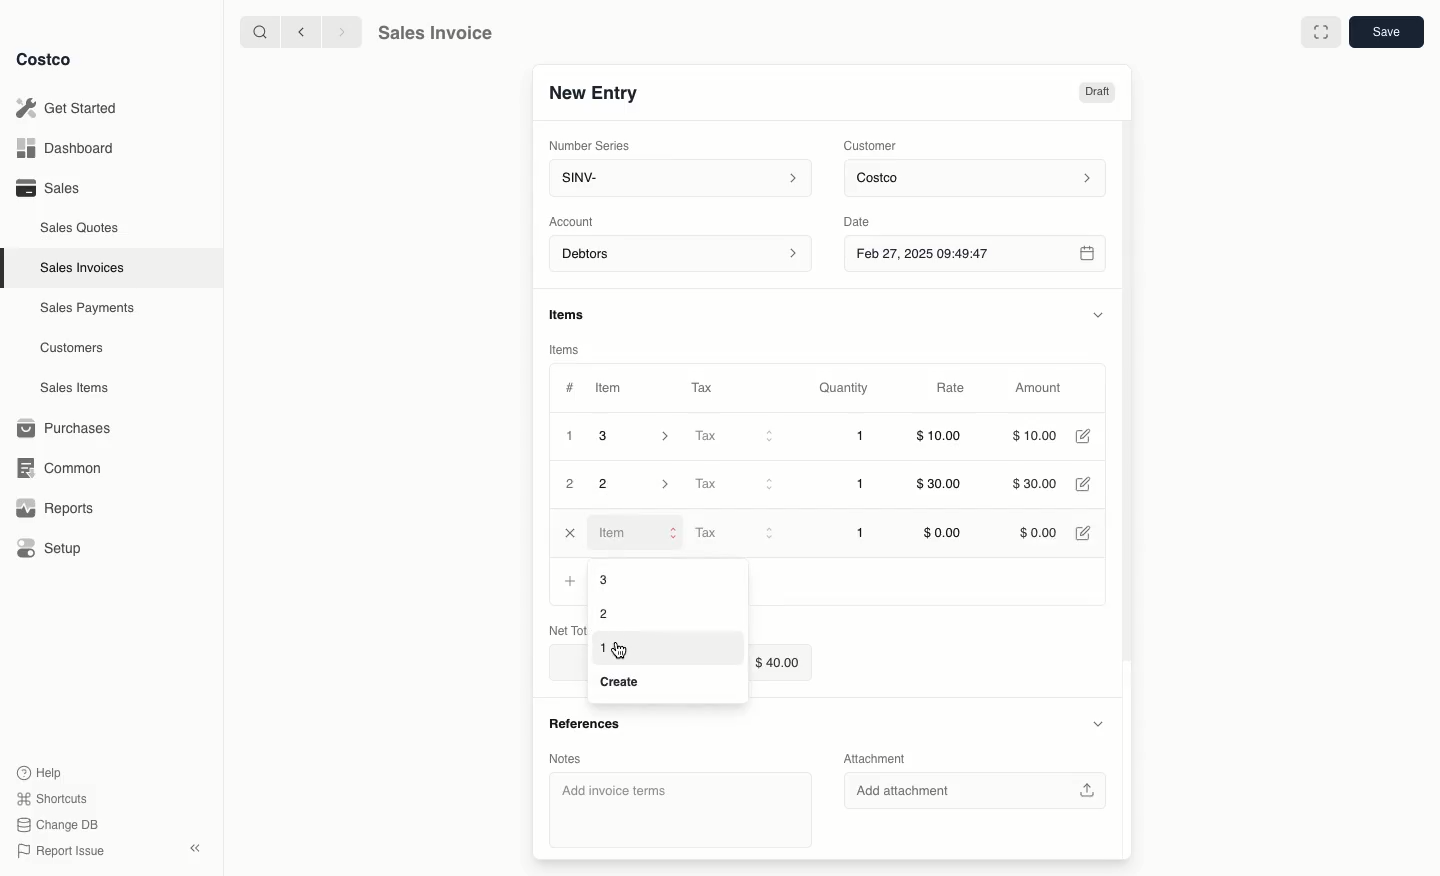 The width and height of the screenshot is (1440, 876). Describe the element at coordinates (637, 484) in the screenshot. I see `2` at that location.